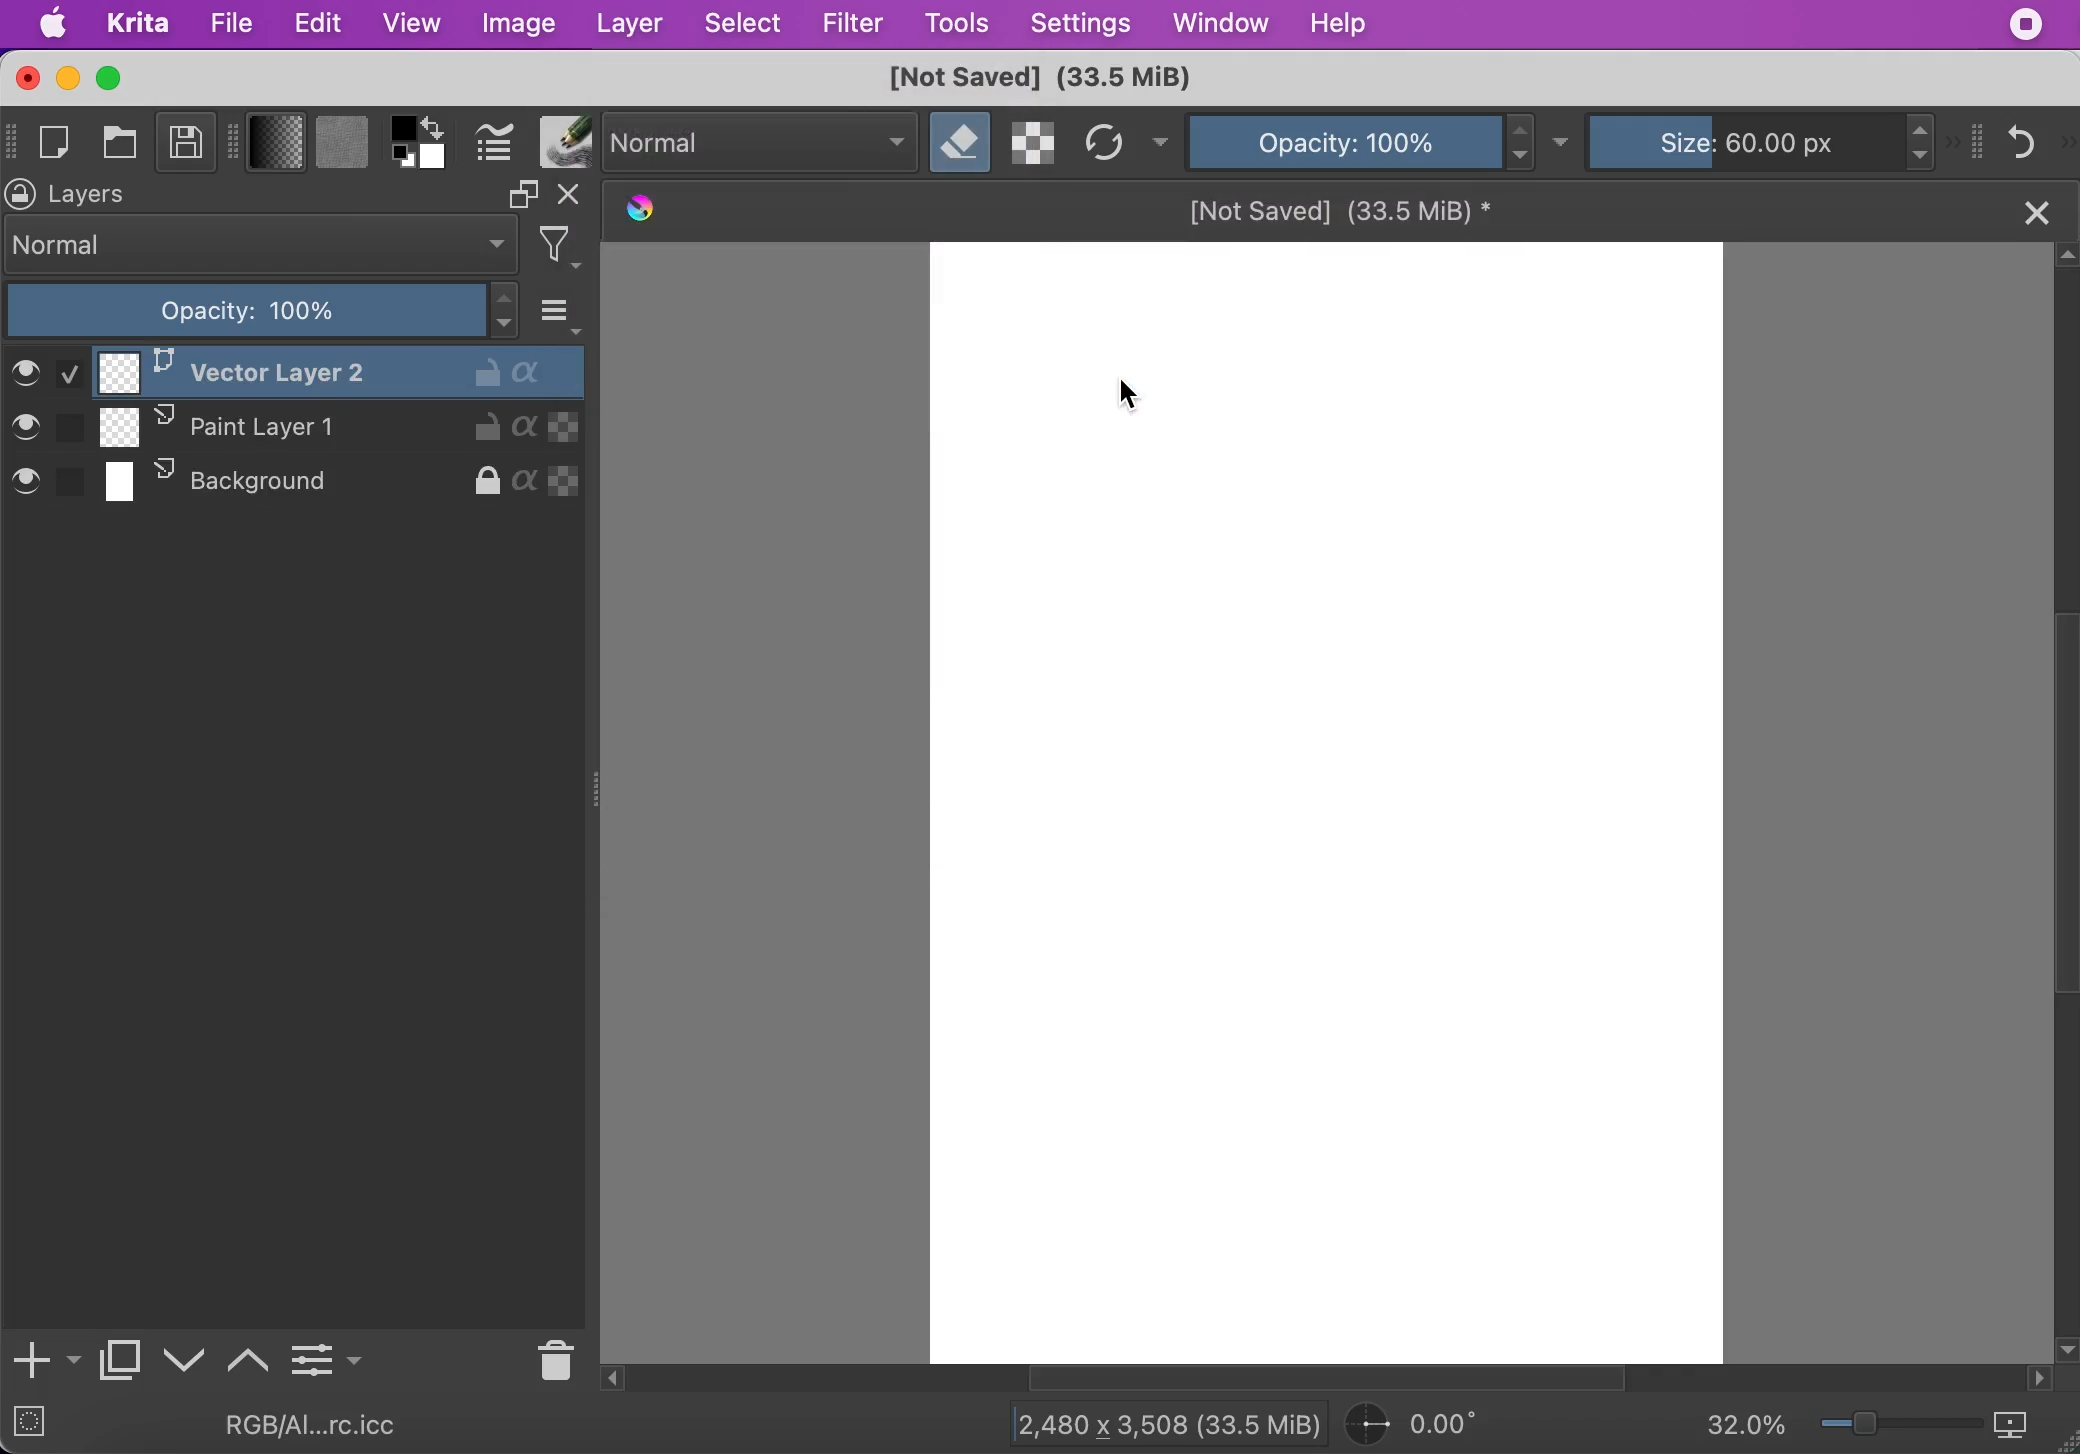 This screenshot has width=2080, height=1454. Describe the element at coordinates (628, 26) in the screenshot. I see `layer` at that location.